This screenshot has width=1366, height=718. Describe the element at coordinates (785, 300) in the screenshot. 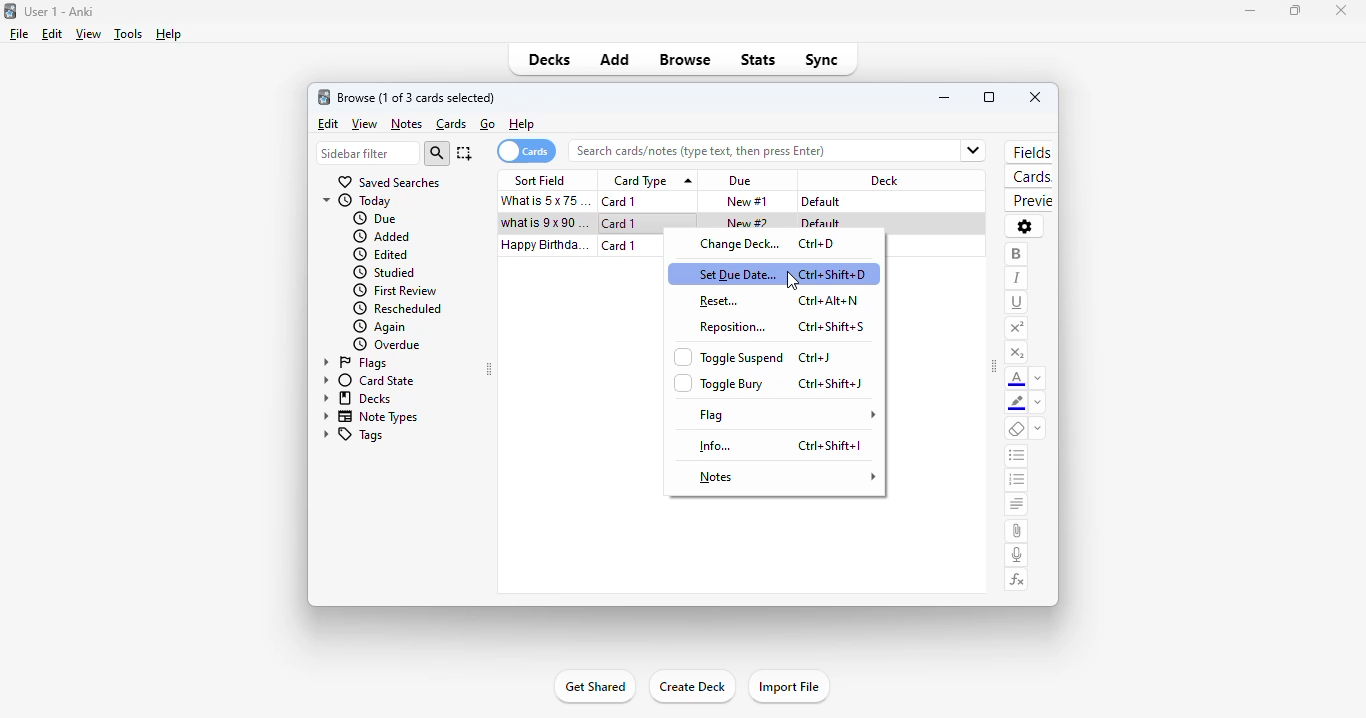

I see `reset  Ctrl + Alt + N` at that location.